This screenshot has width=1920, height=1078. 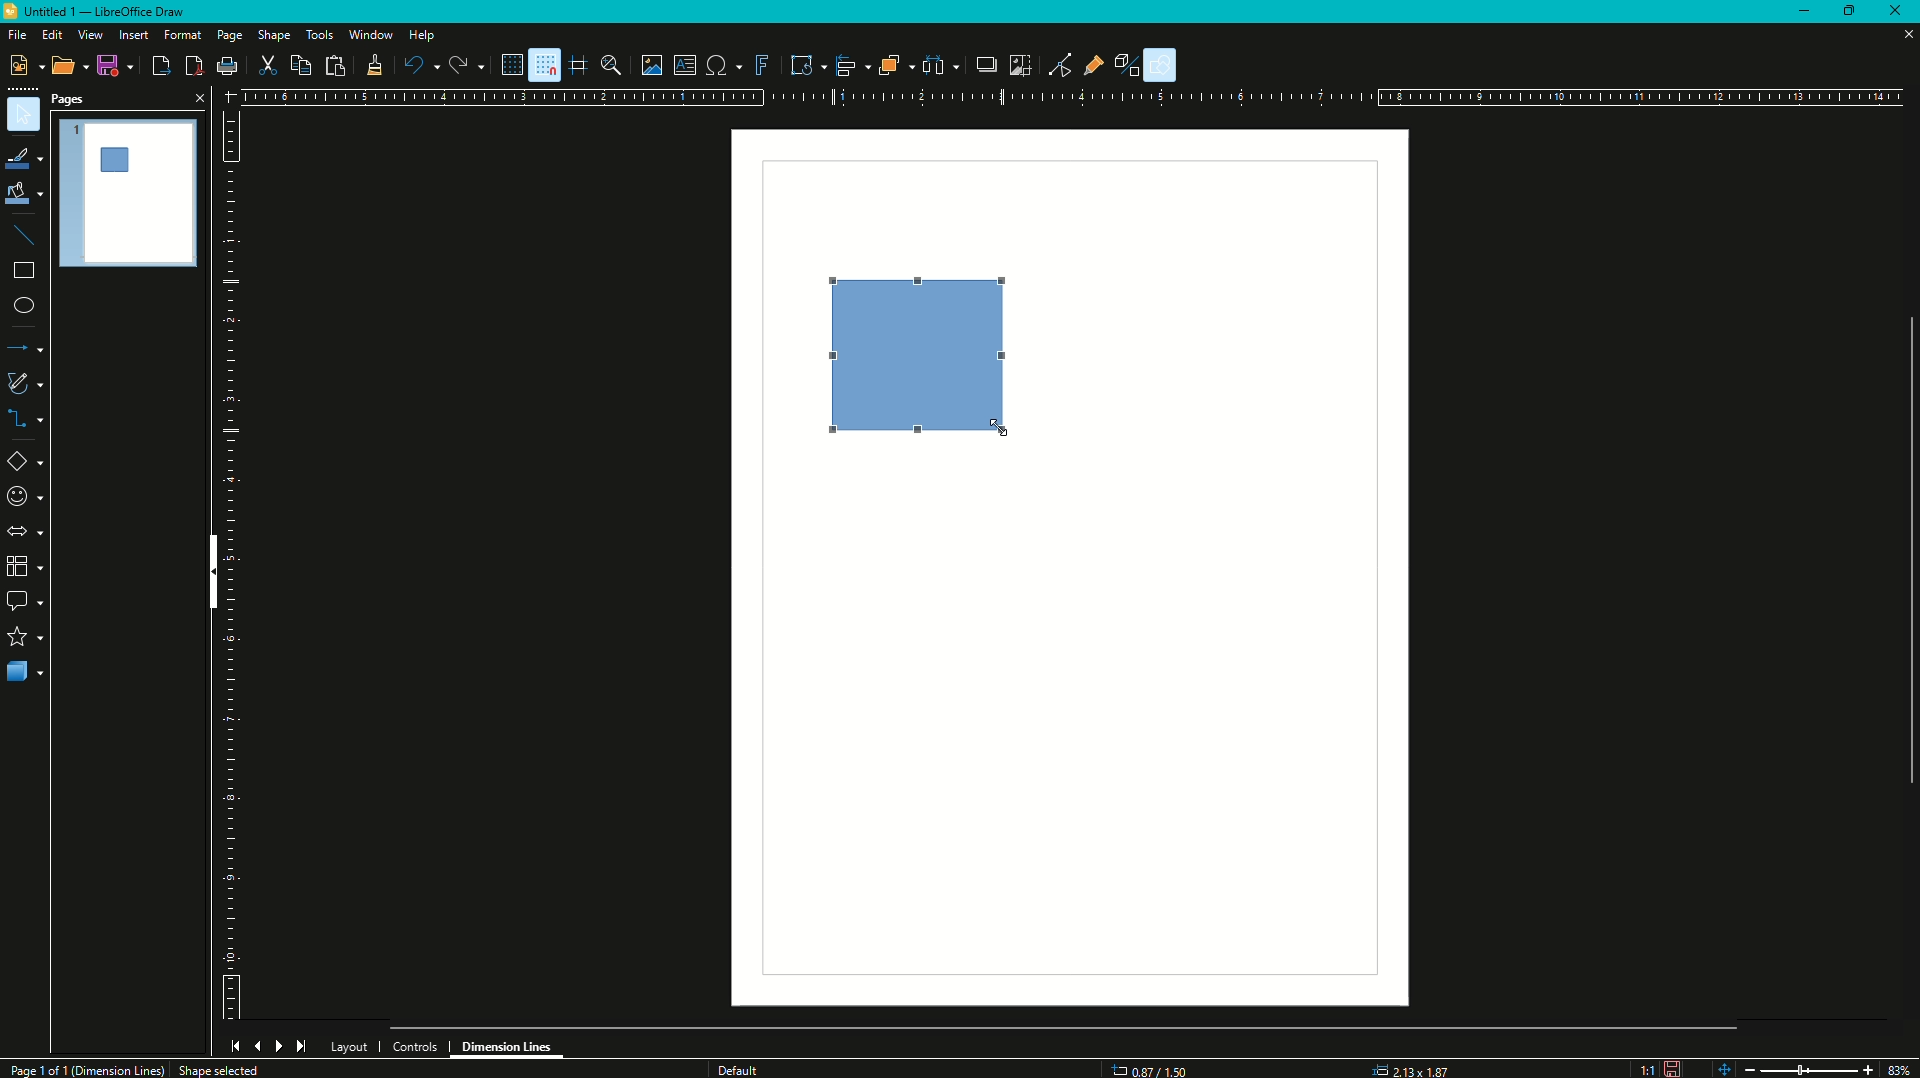 I want to click on View, so click(x=89, y=35).